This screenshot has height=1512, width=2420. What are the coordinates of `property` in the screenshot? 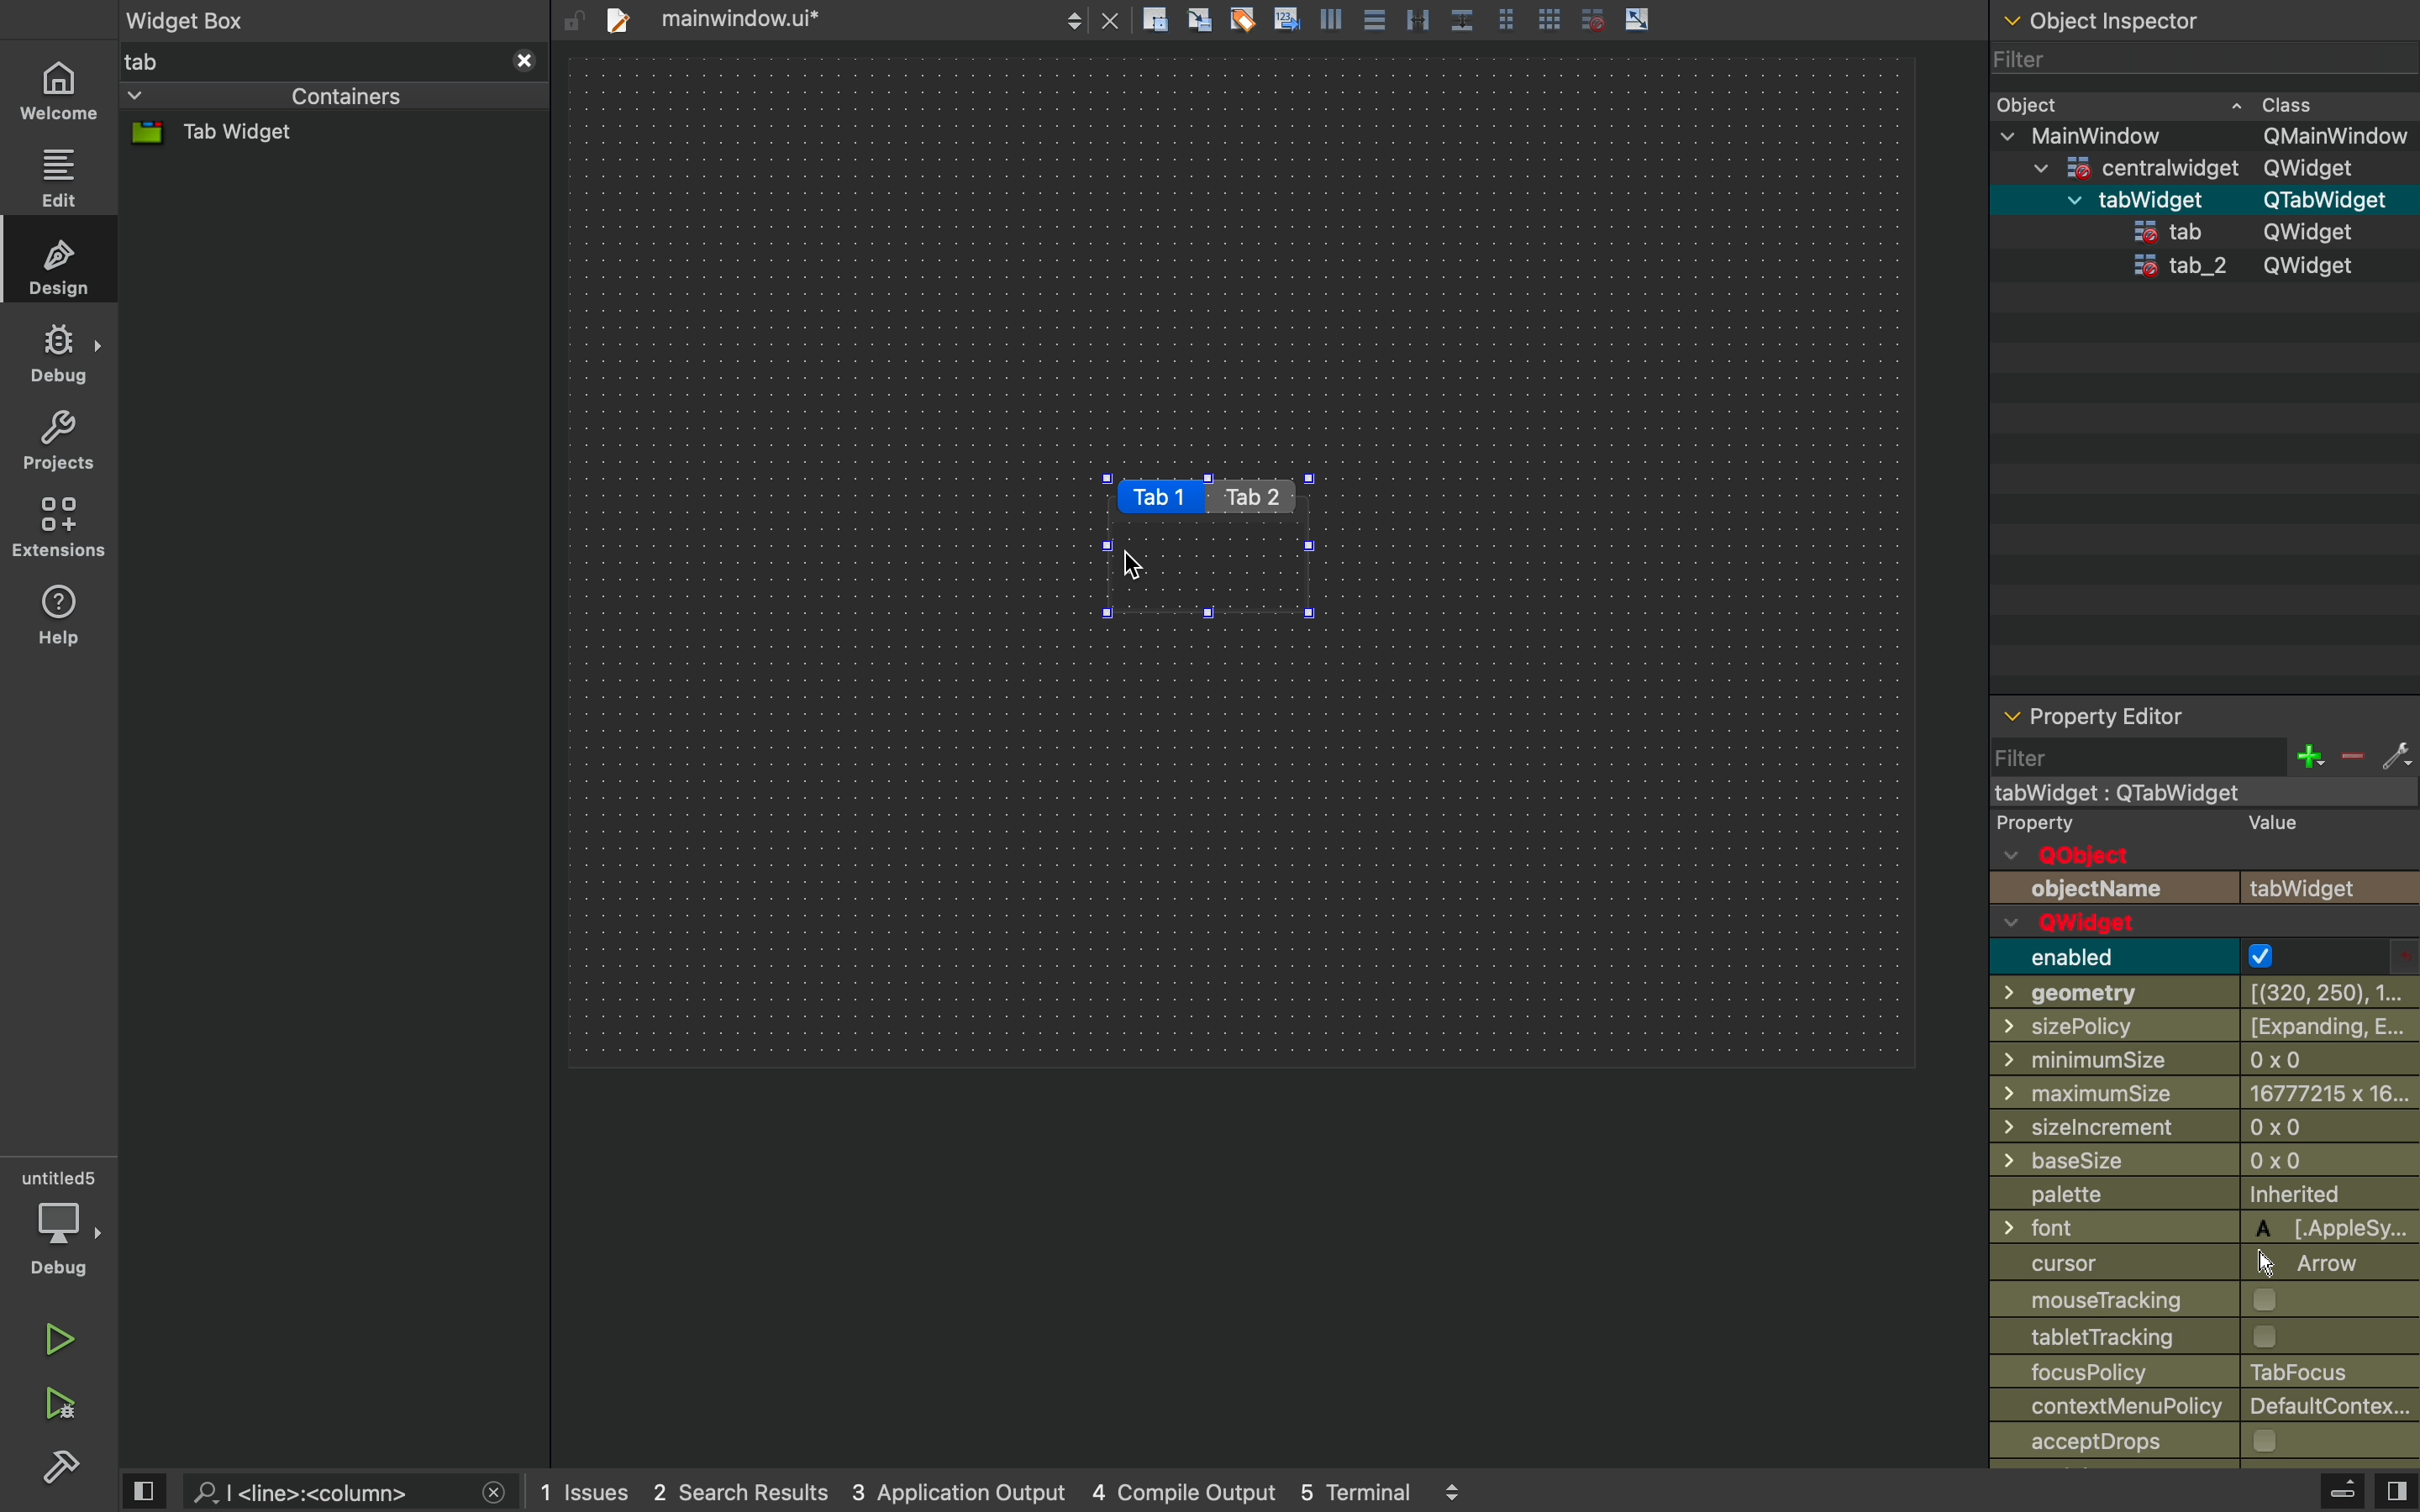 It's located at (2188, 824).